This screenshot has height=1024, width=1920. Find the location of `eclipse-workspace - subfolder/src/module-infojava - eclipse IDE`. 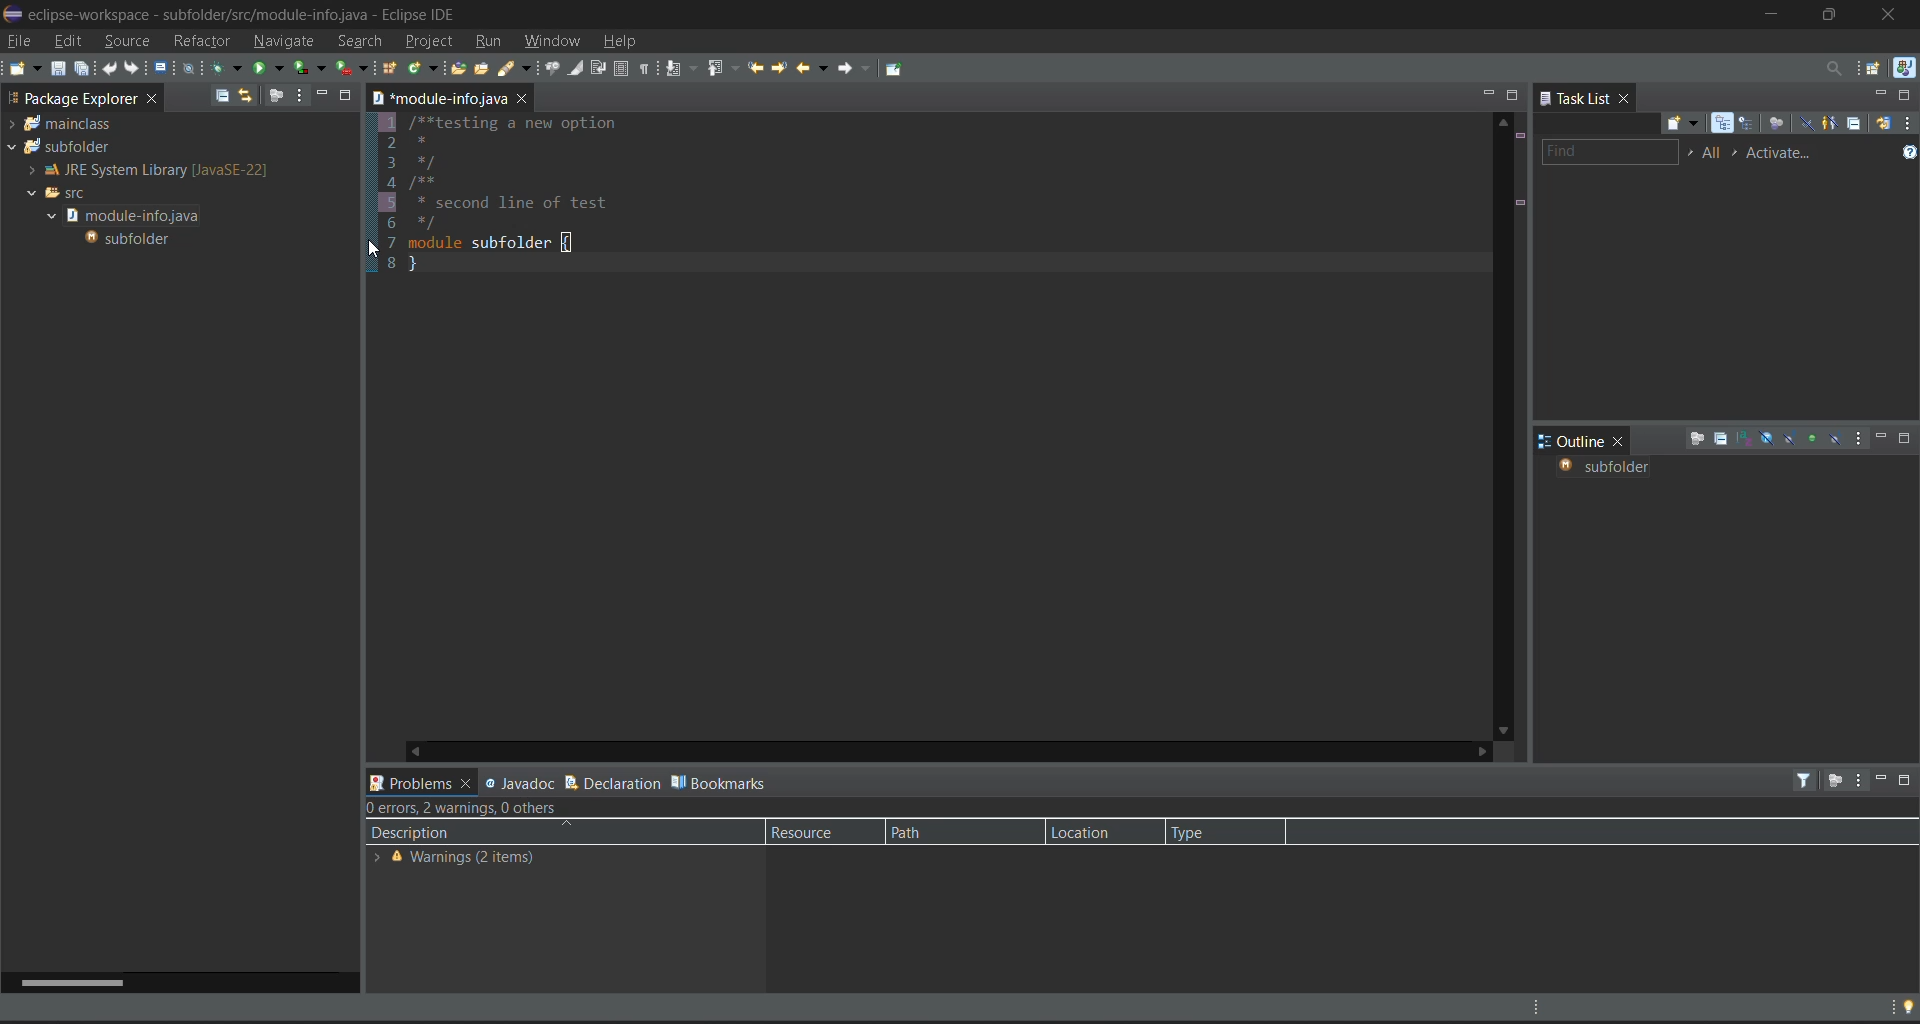

eclipse-workspace - subfolder/src/module-infojava - eclipse IDE is located at coordinates (251, 13).